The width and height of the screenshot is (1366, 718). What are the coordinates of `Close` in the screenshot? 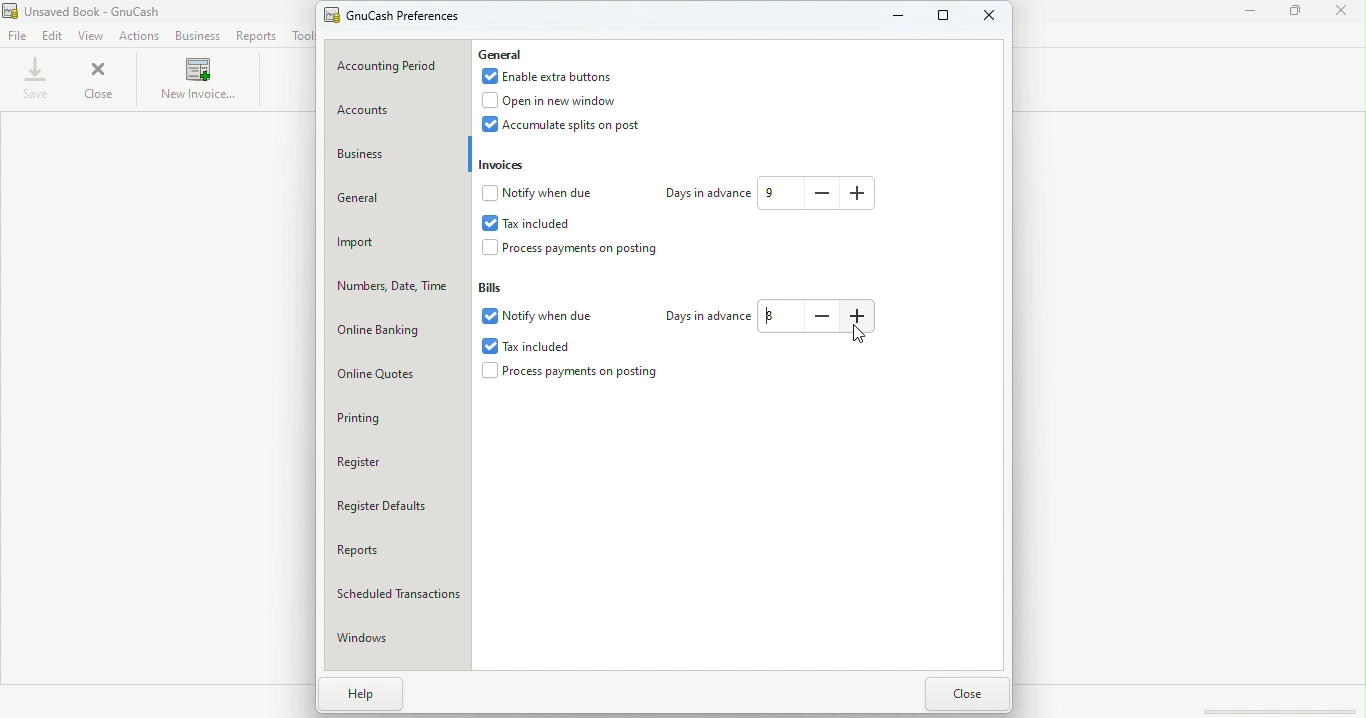 It's located at (1346, 14).